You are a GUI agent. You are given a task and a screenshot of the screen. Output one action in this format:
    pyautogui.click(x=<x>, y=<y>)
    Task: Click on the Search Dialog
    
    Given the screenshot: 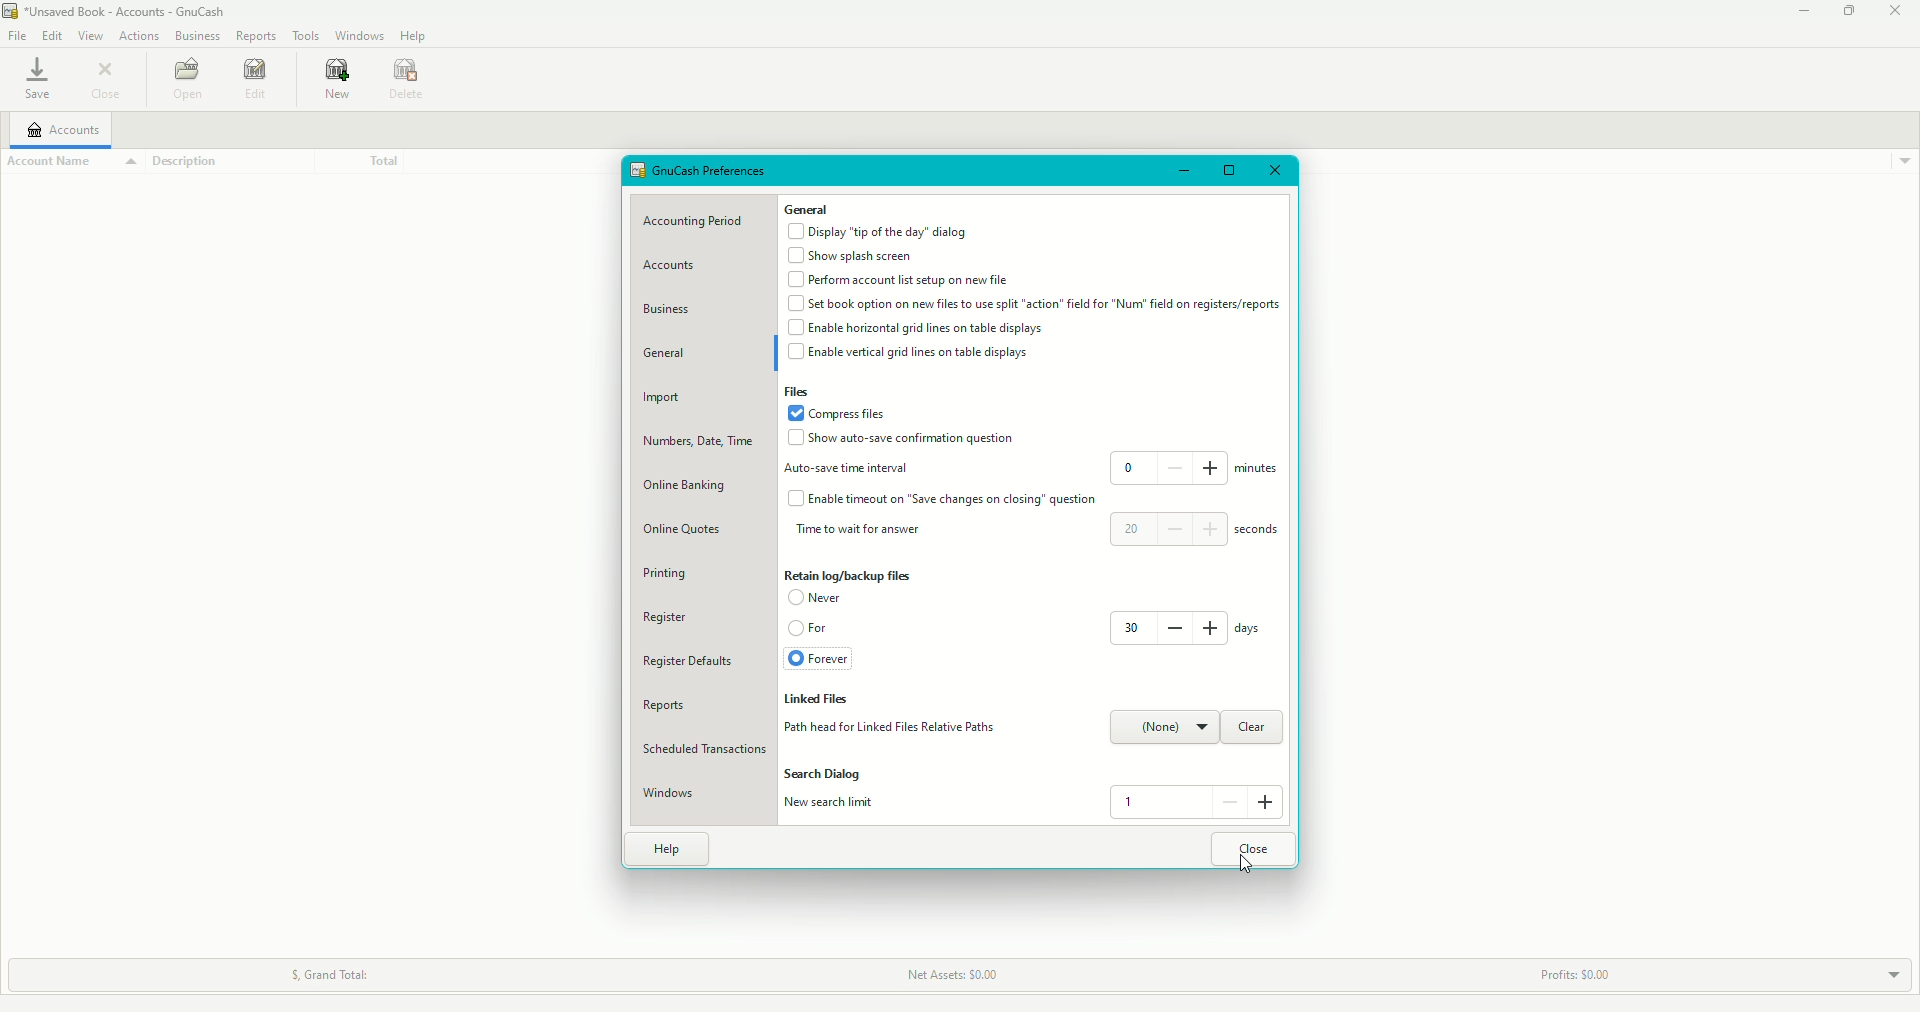 What is the action you would take?
    pyautogui.click(x=826, y=774)
    